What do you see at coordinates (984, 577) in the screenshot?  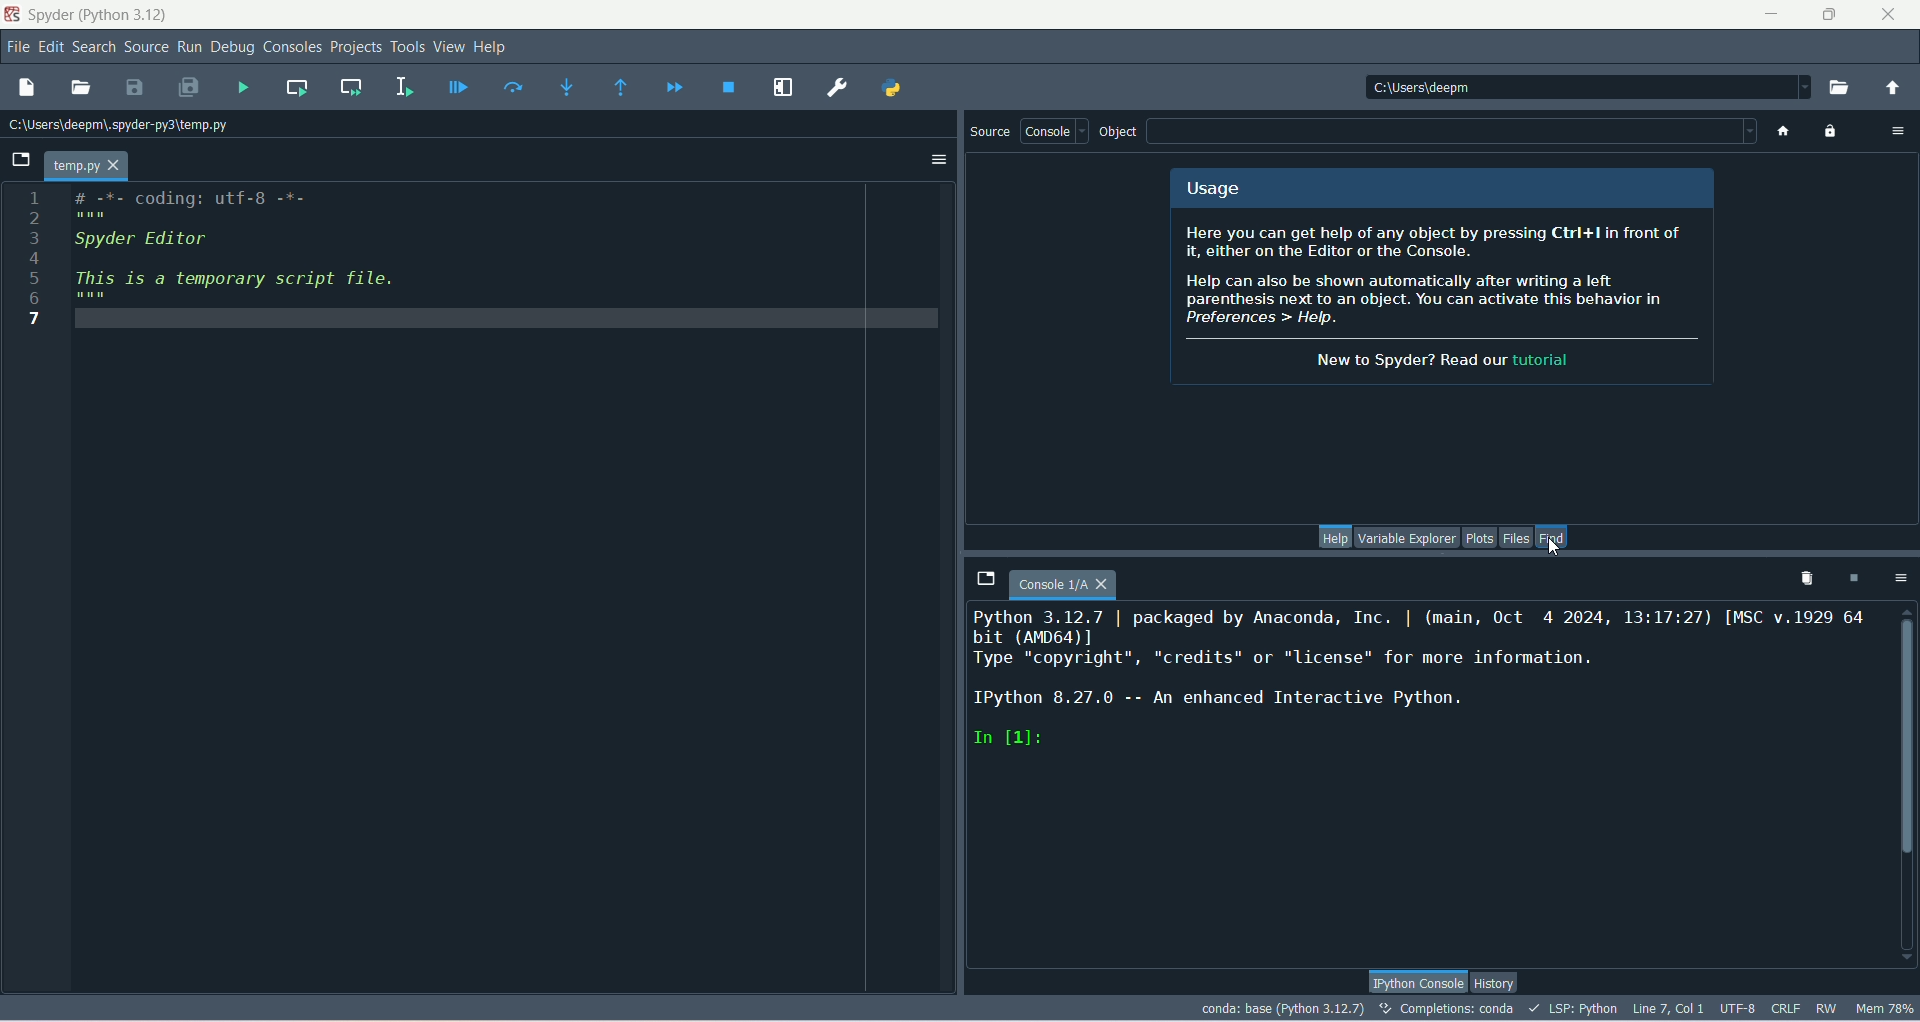 I see `browse tabs` at bounding box center [984, 577].